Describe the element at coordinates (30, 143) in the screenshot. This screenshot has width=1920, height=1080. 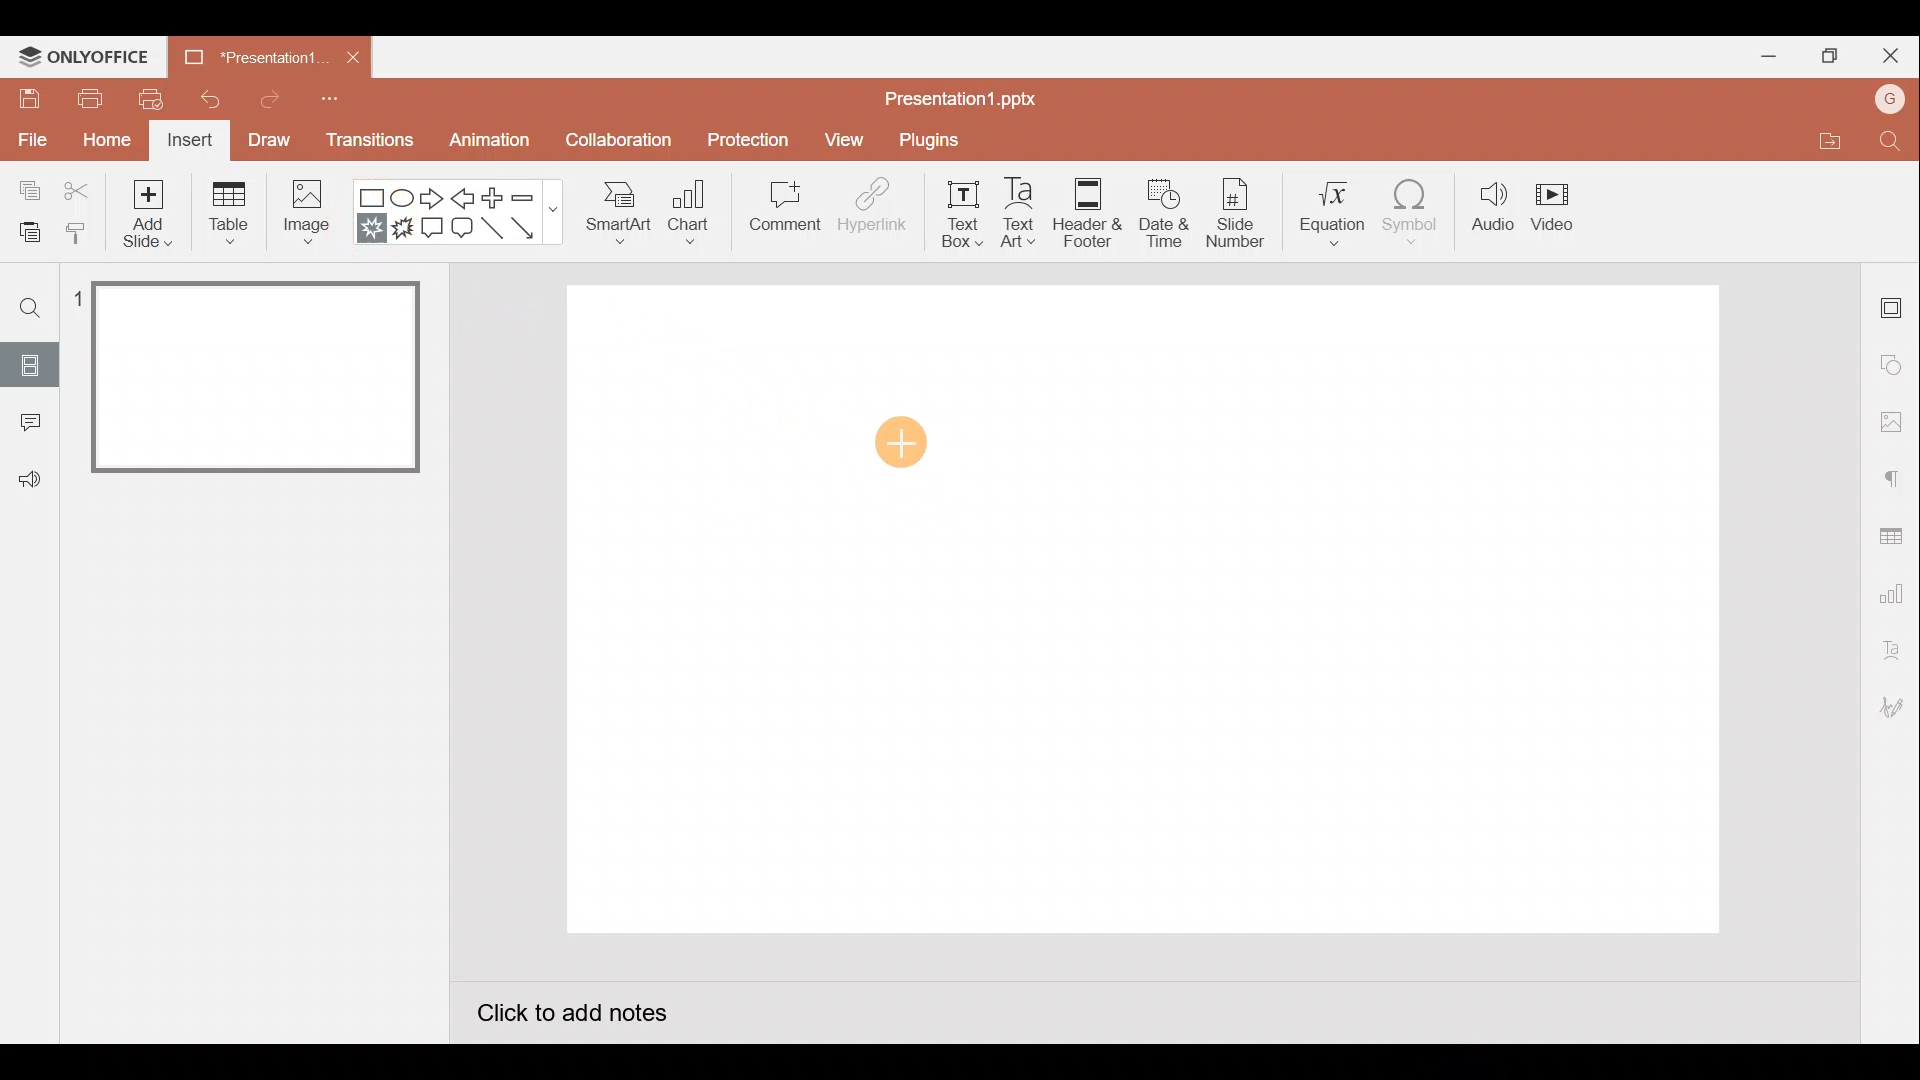
I see `File` at that location.